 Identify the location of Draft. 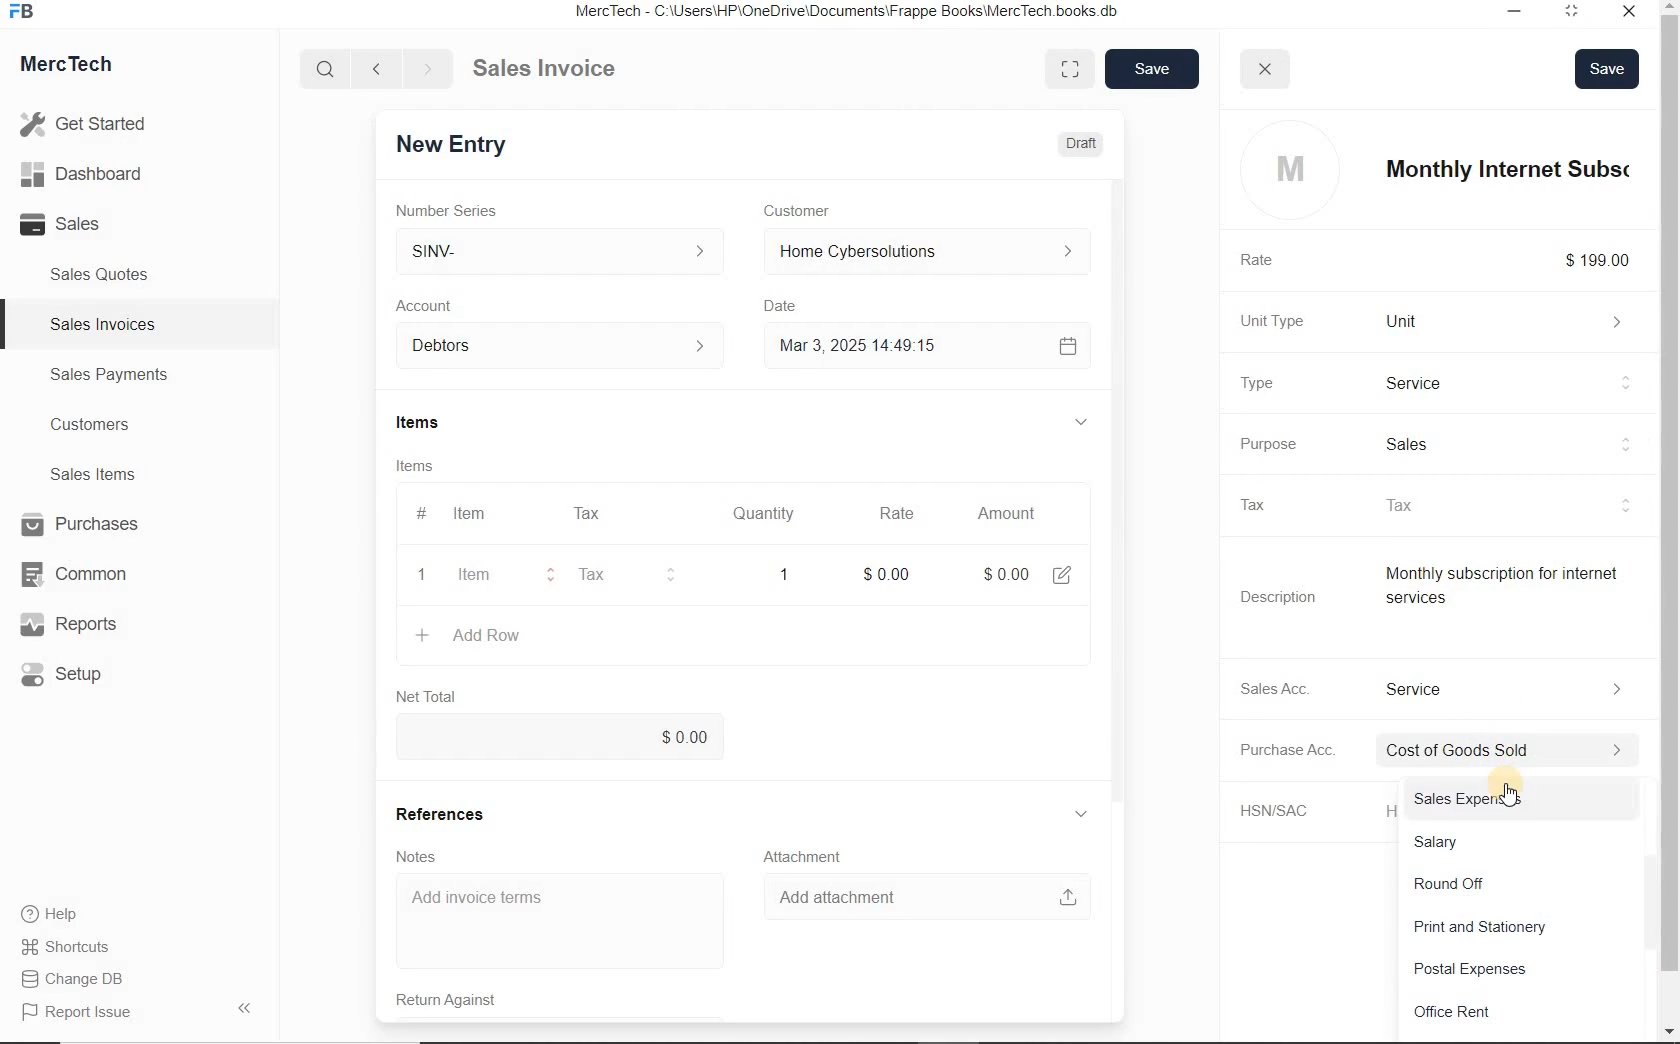
(1082, 142).